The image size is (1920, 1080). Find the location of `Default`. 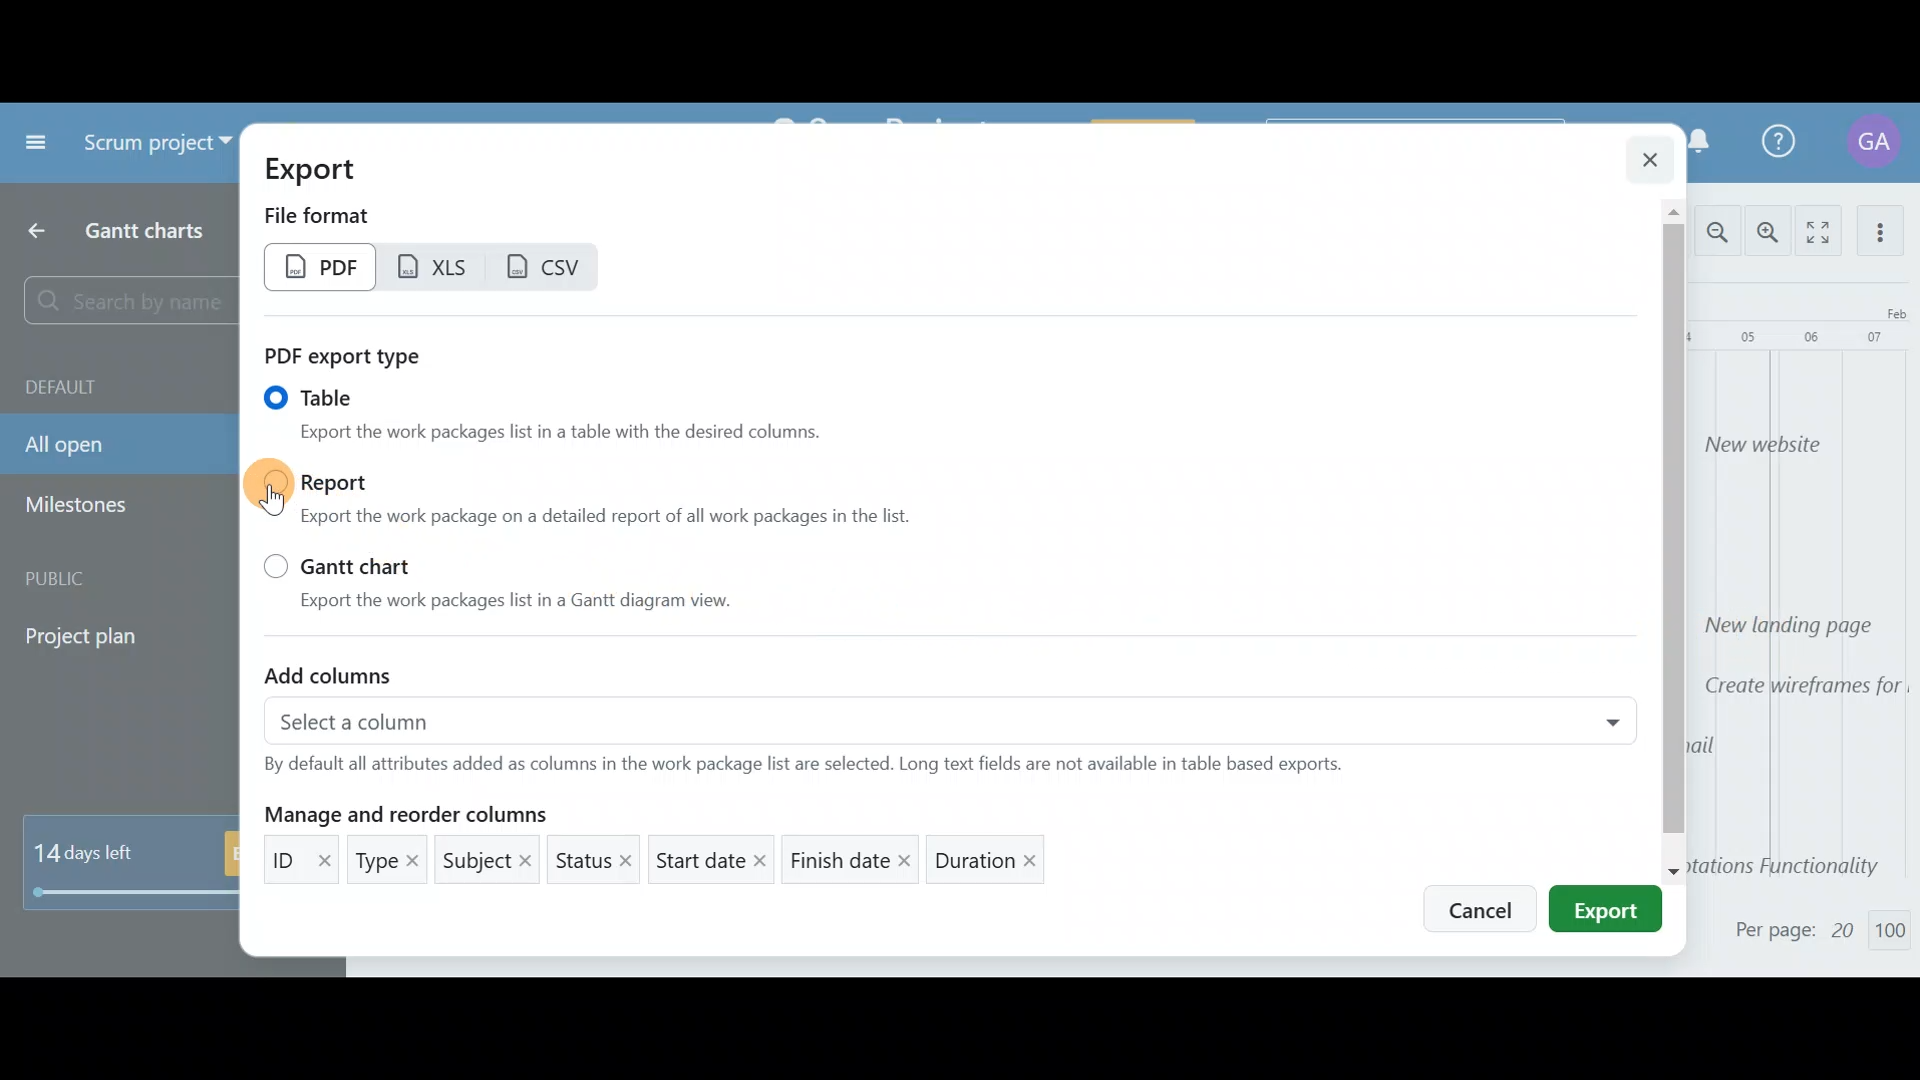

Default is located at coordinates (119, 392).